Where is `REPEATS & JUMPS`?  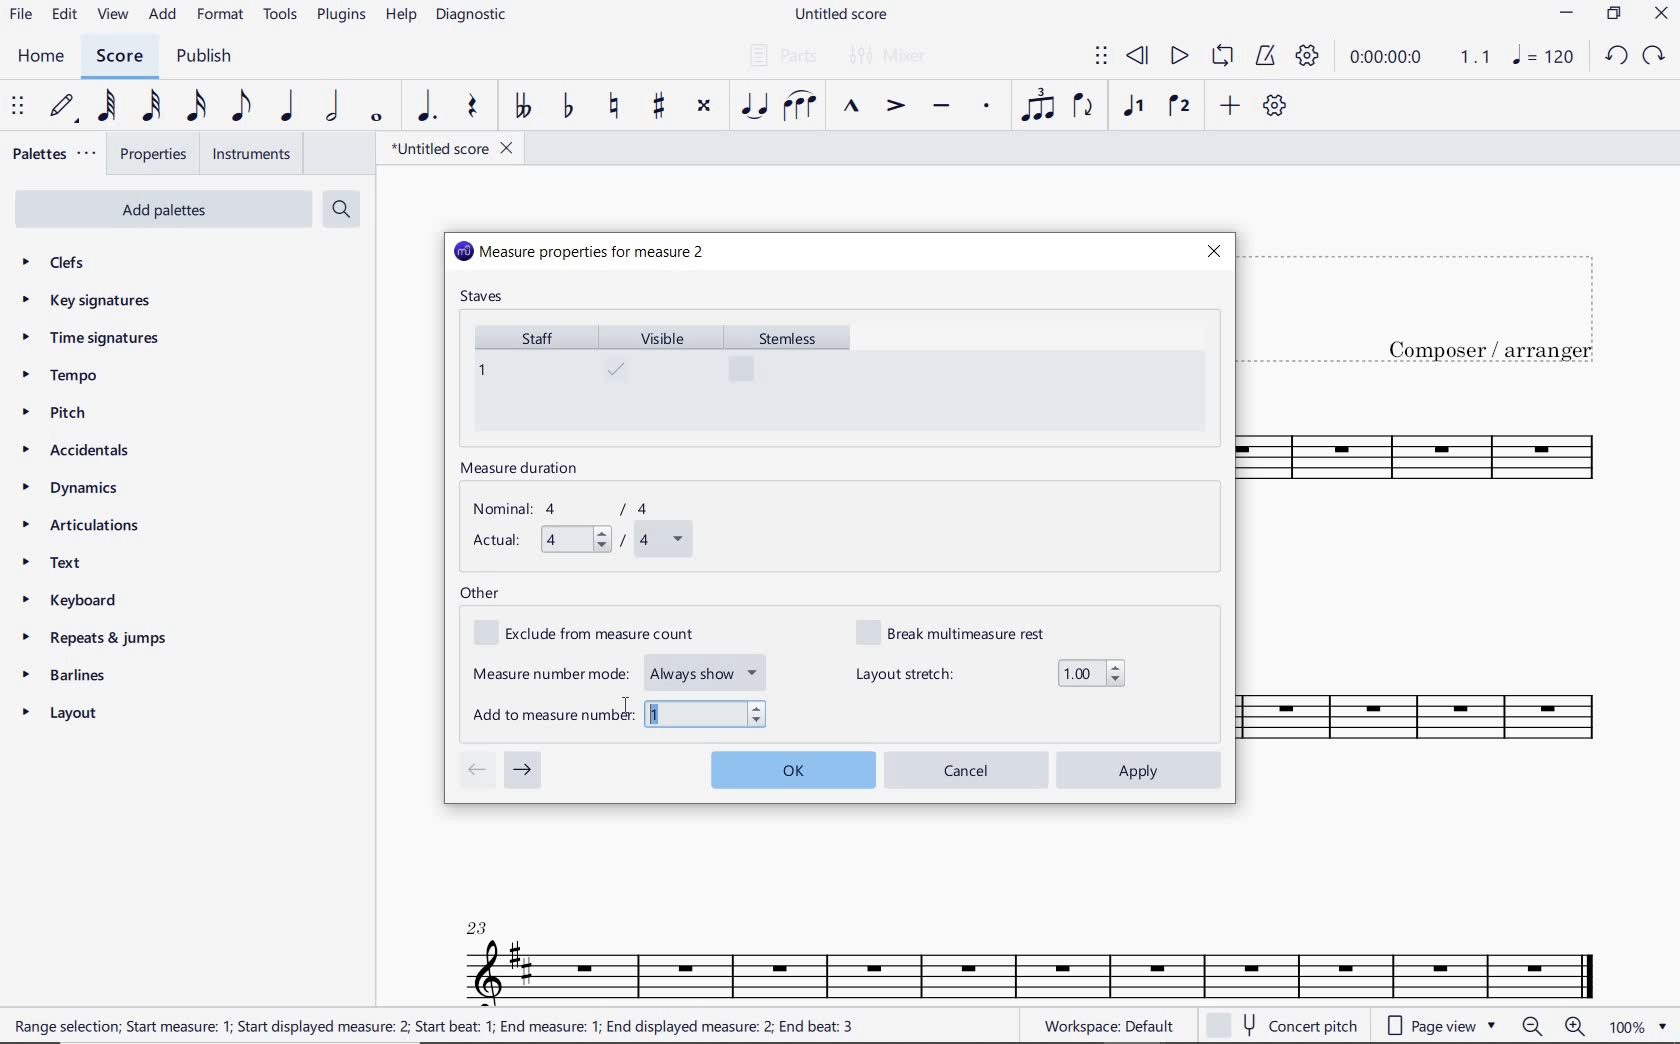
REPEATS & JUMPS is located at coordinates (95, 641).